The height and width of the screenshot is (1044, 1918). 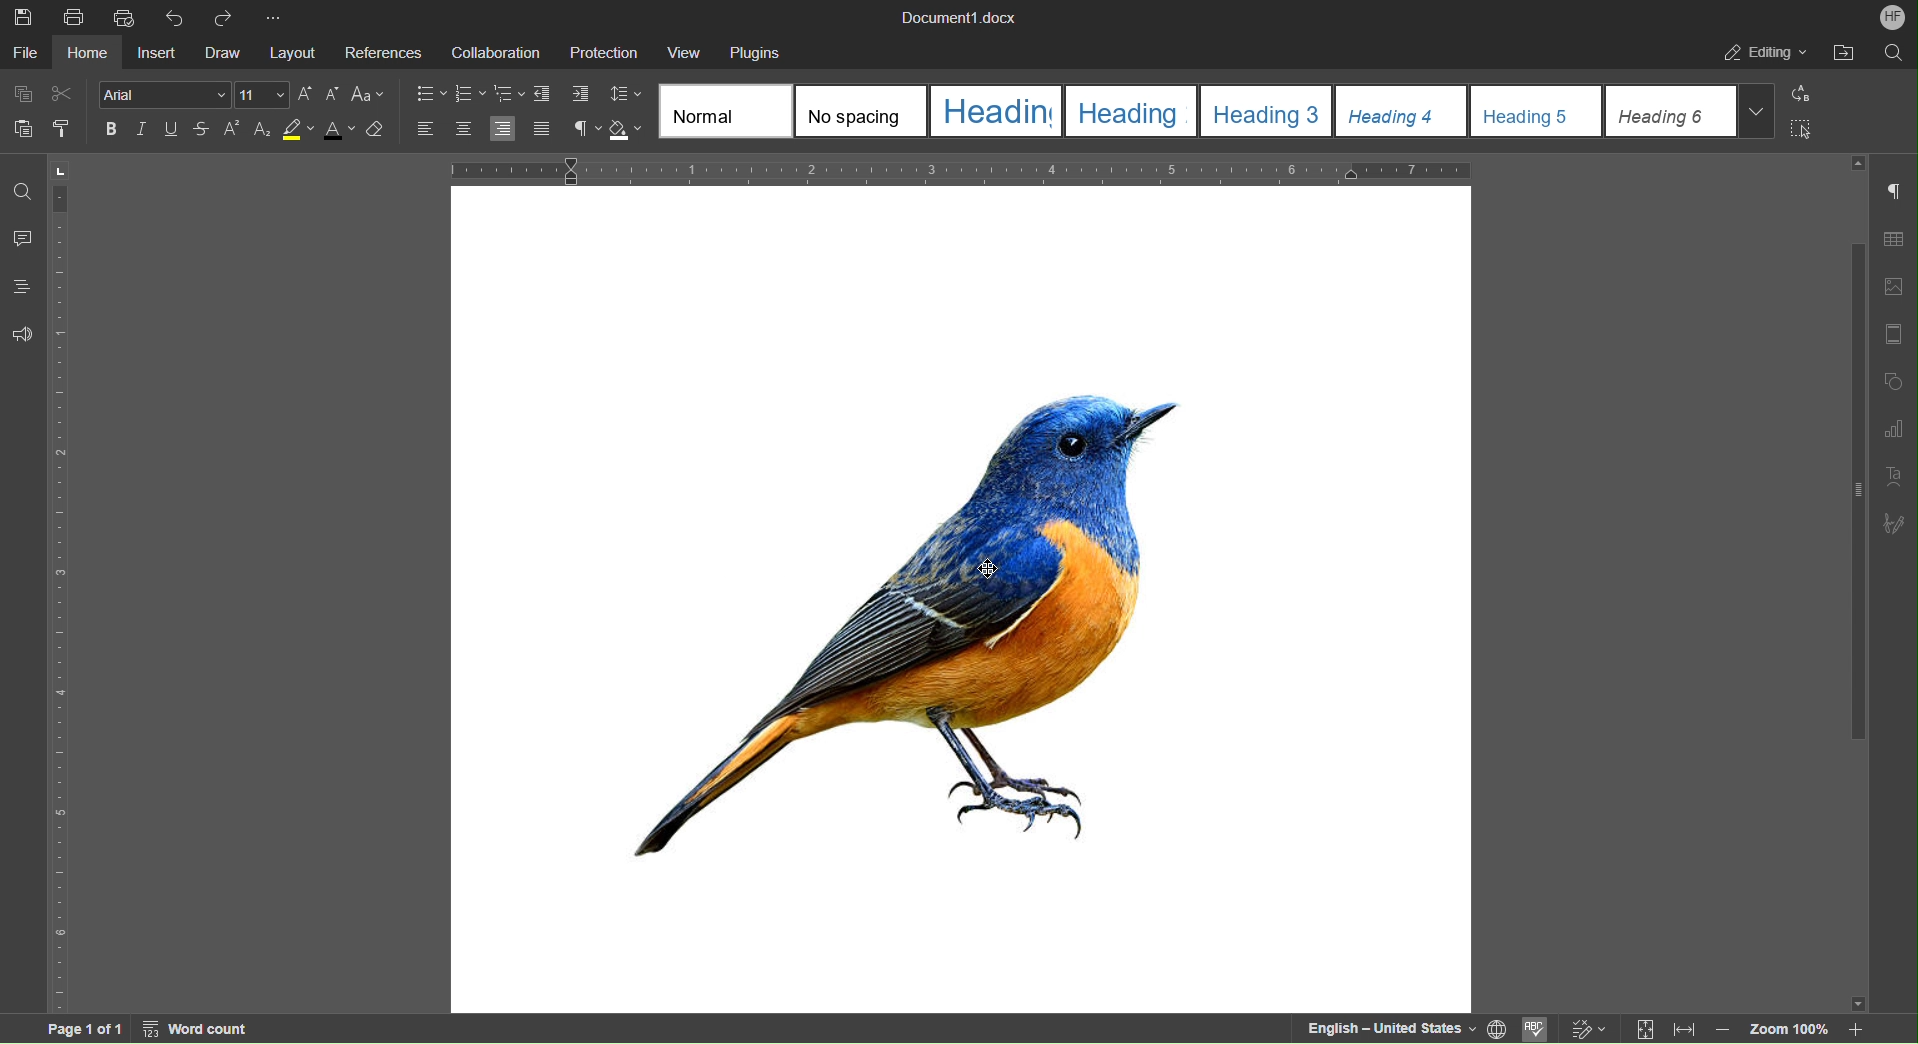 I want to click on Non-Printing Characters, so click(x=1895, y=190).